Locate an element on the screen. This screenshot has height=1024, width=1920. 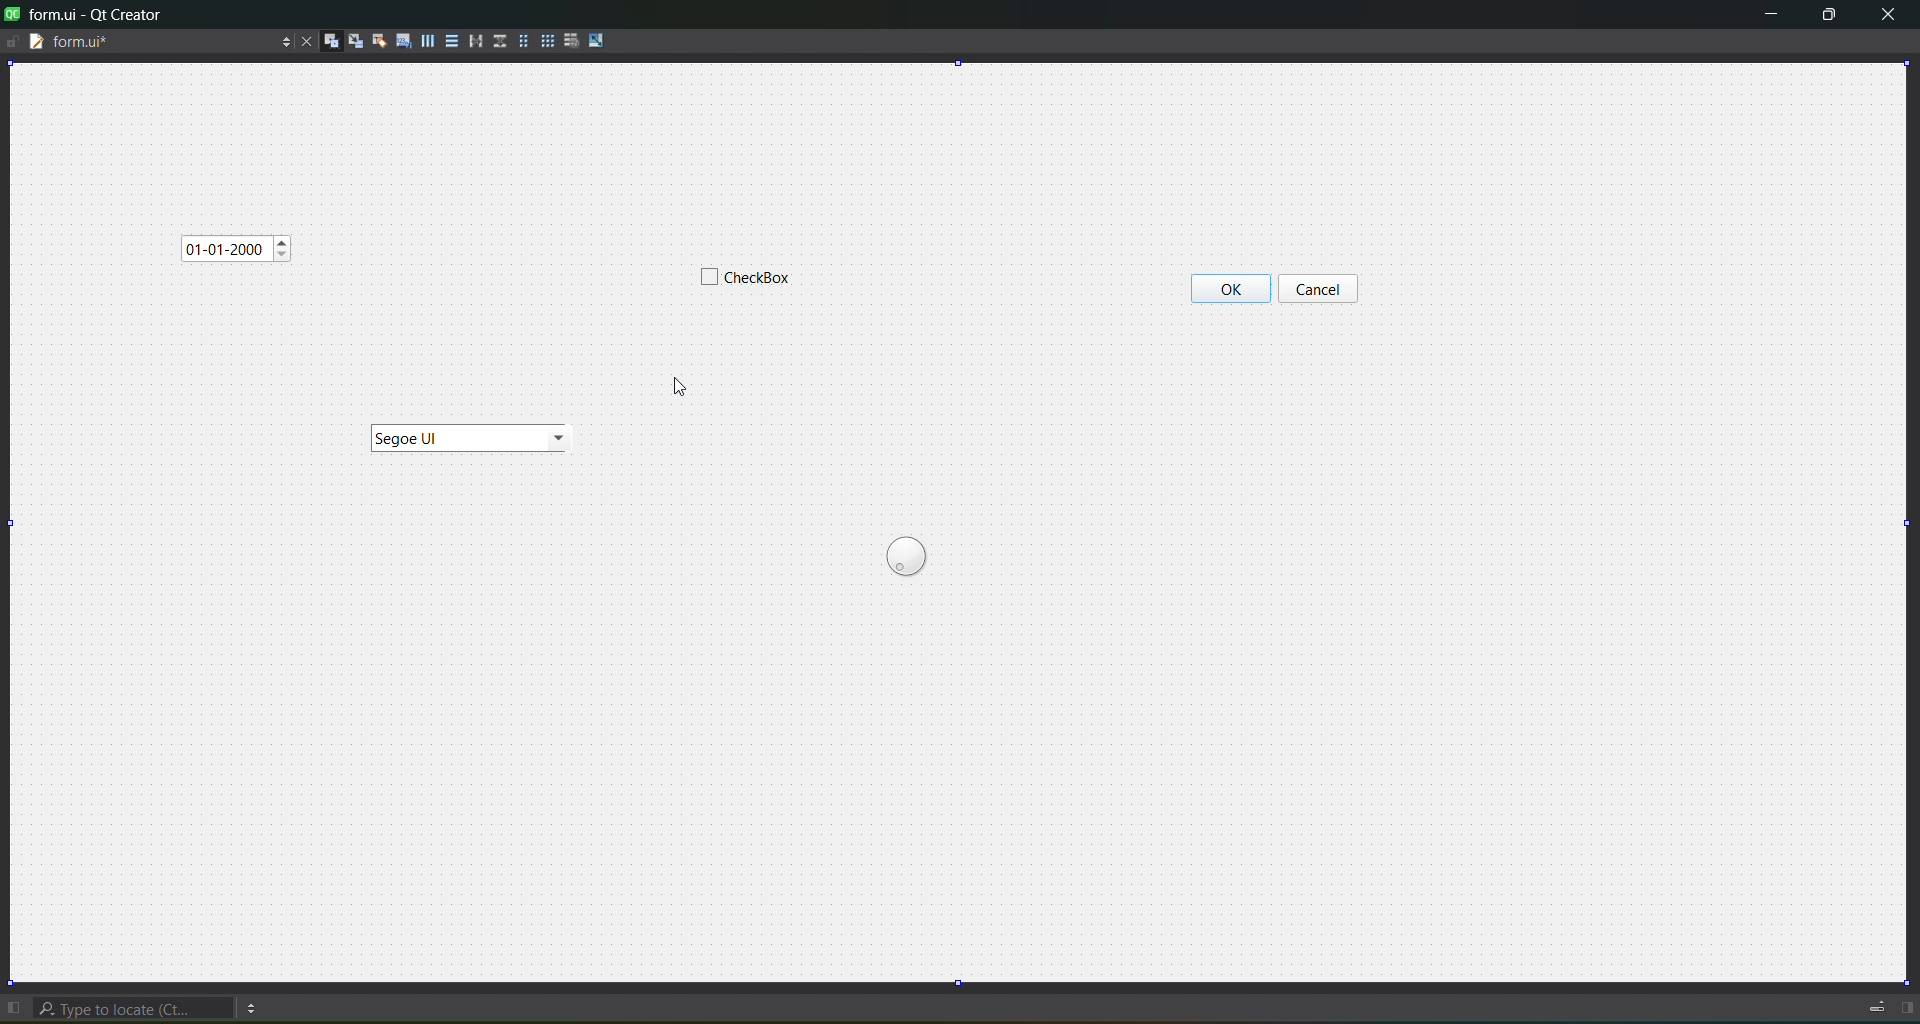
Widget is located at coordinates (470, 435).